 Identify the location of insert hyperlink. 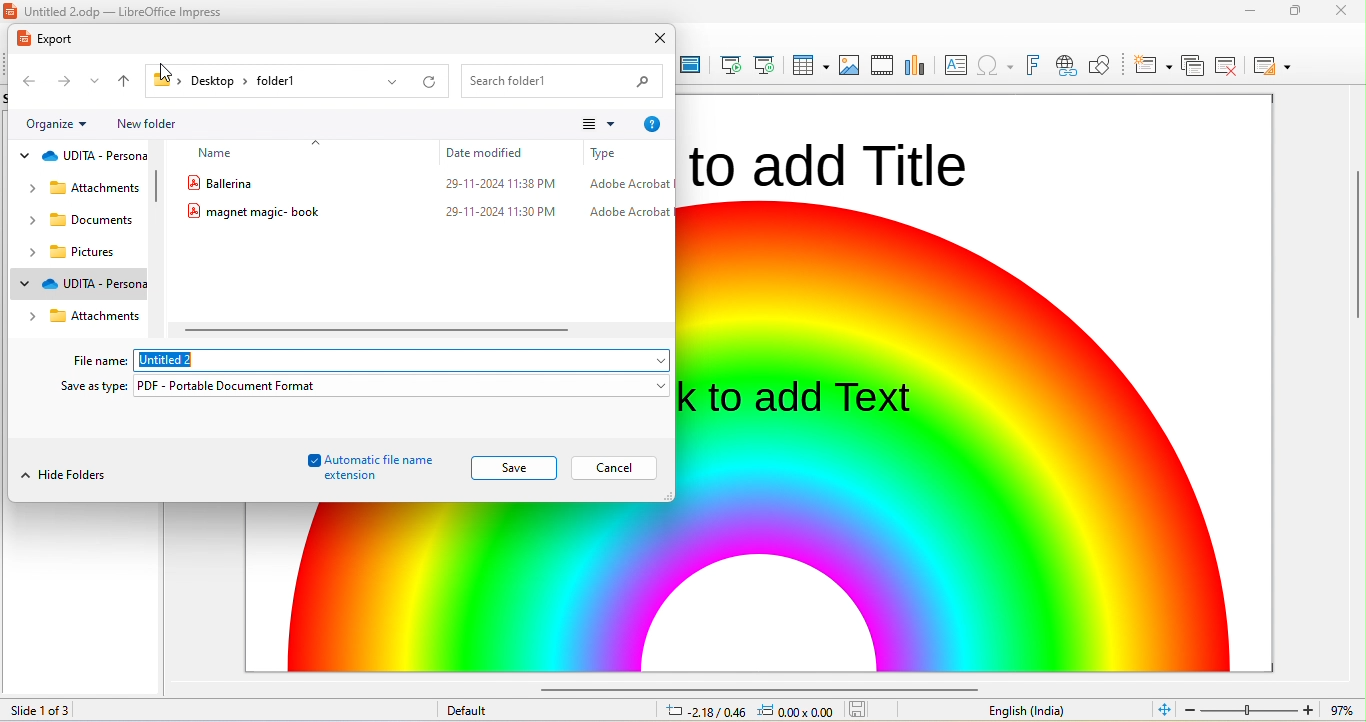
(996, 63).